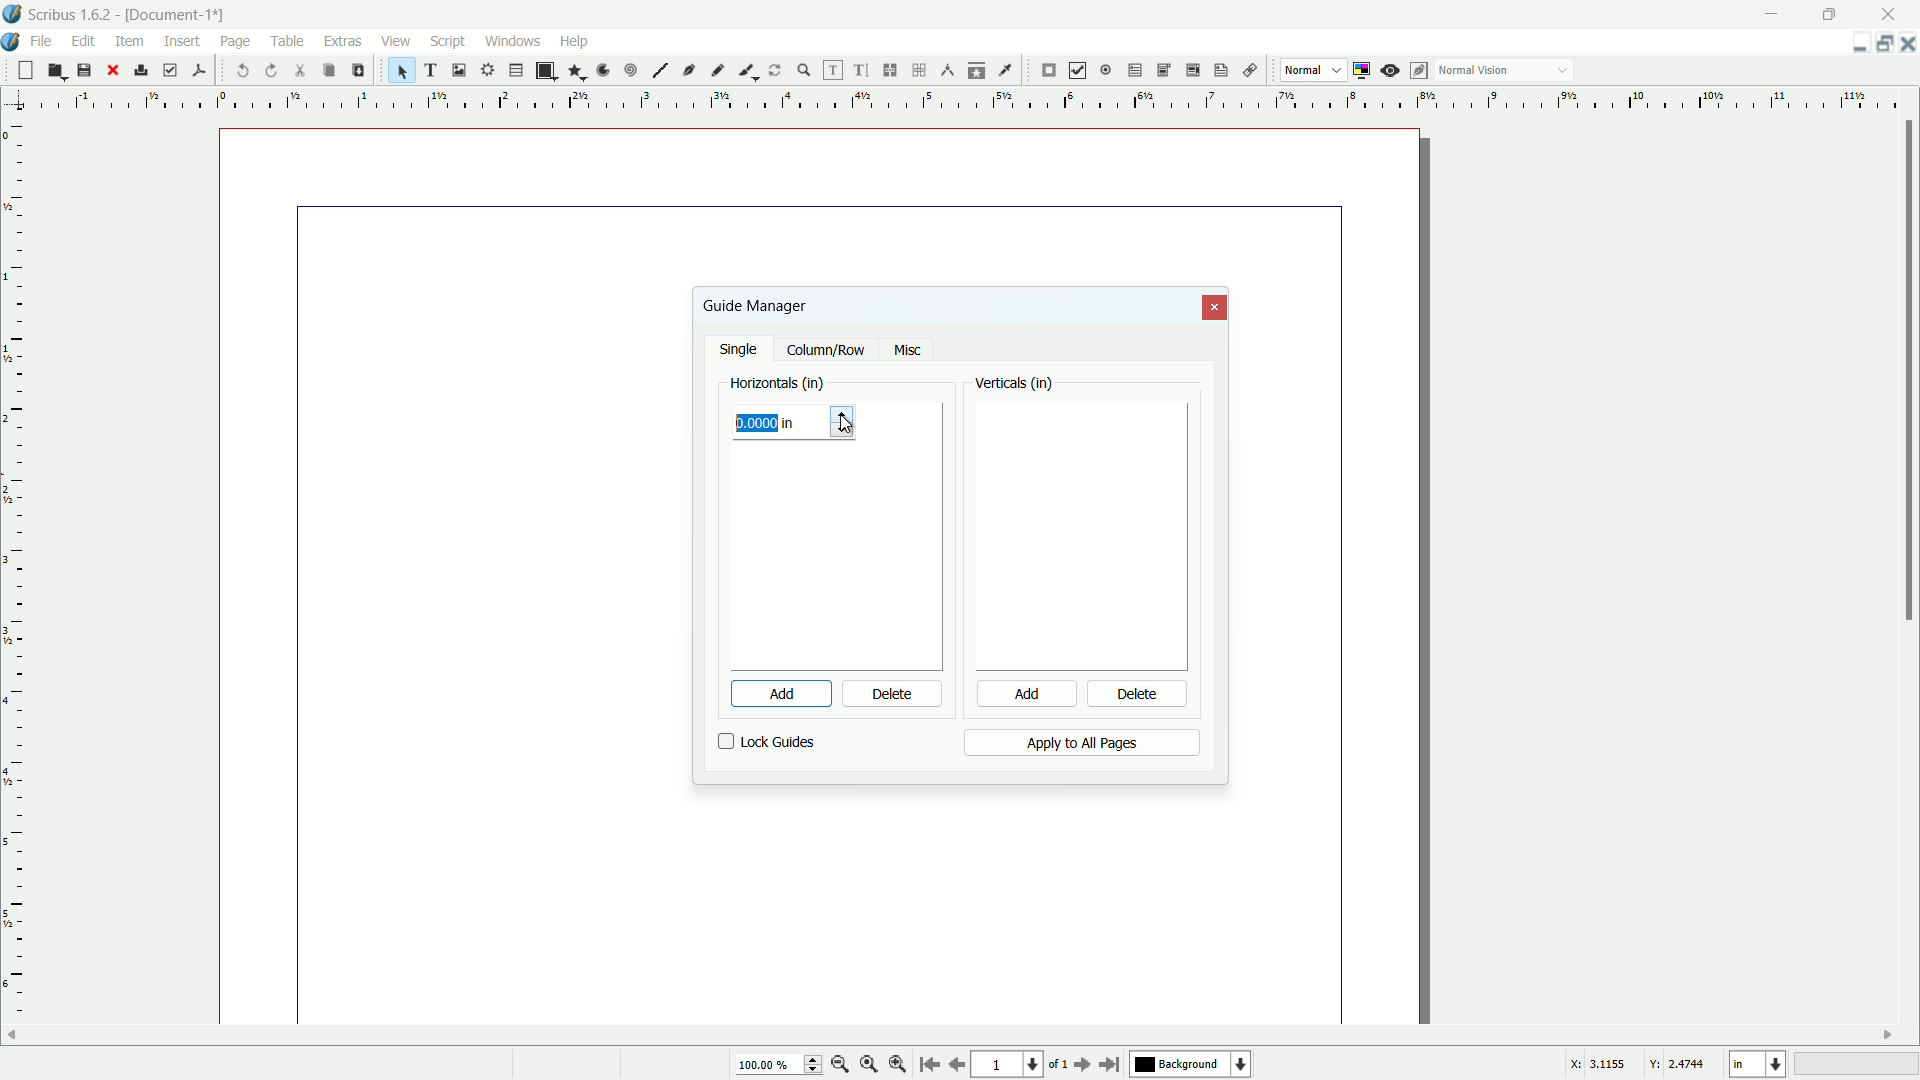  What do you see at coordinates (1475, 71) in the screenshot?
I see `normal vision` at bounding box center [1475, 71].